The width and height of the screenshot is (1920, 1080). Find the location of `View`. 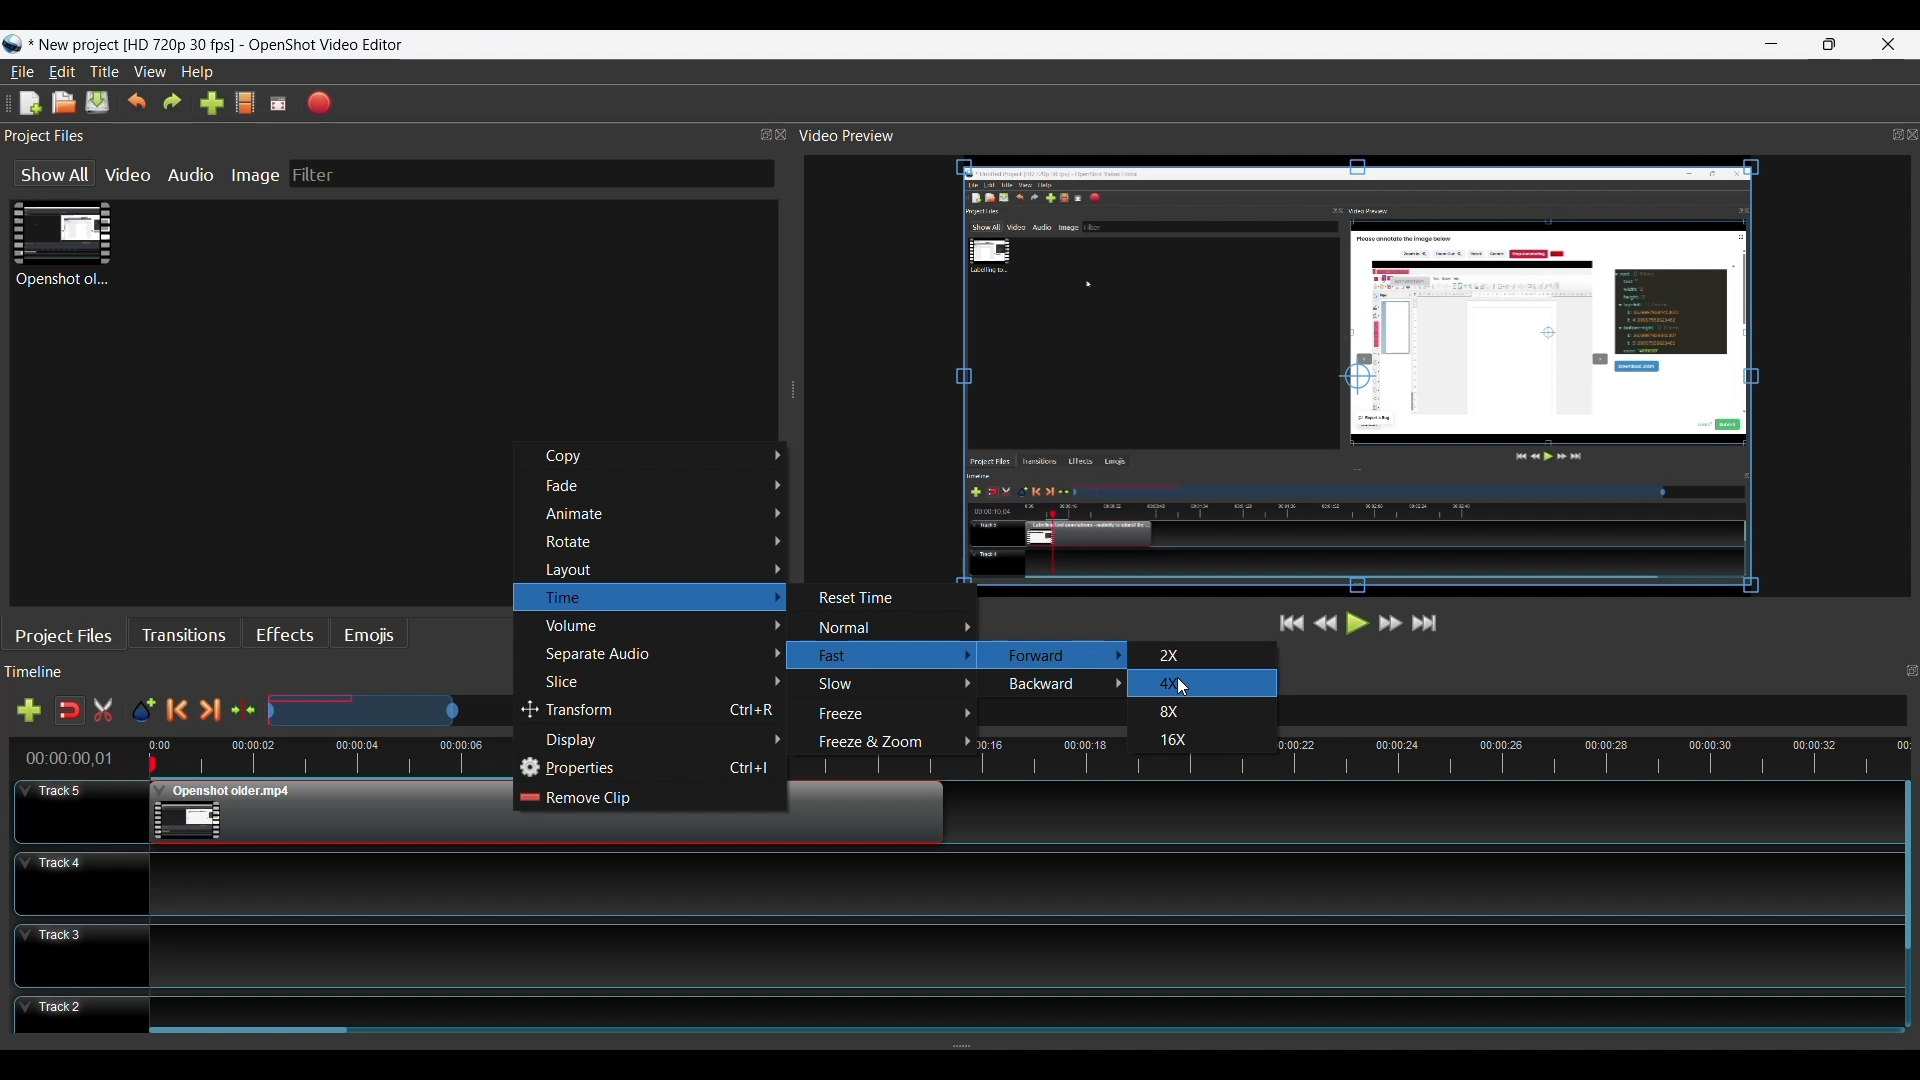

View is located at coordinates (149, 73).